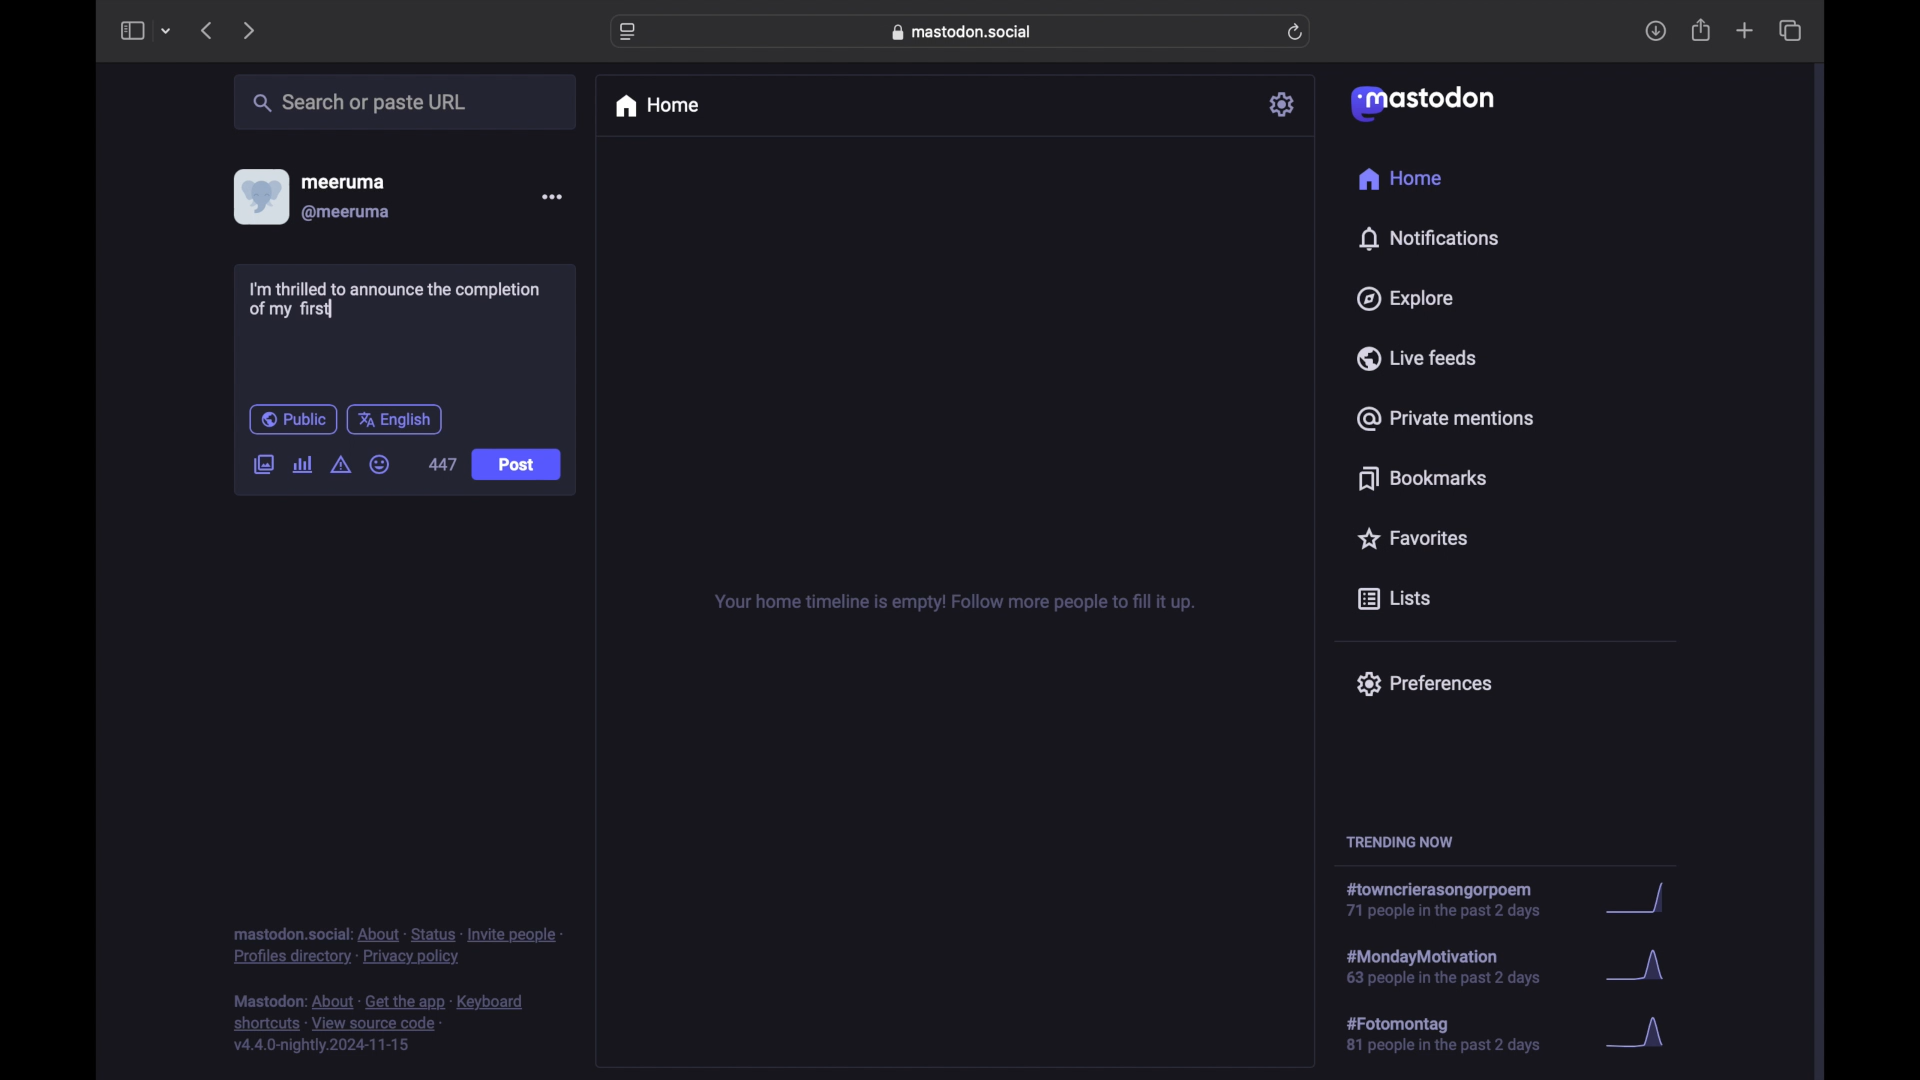 The image size is (1920, 1080). What do you see at coordinates (1406, 299) in the screenshot?
I see `explore` at bounding box center [1406, 299].